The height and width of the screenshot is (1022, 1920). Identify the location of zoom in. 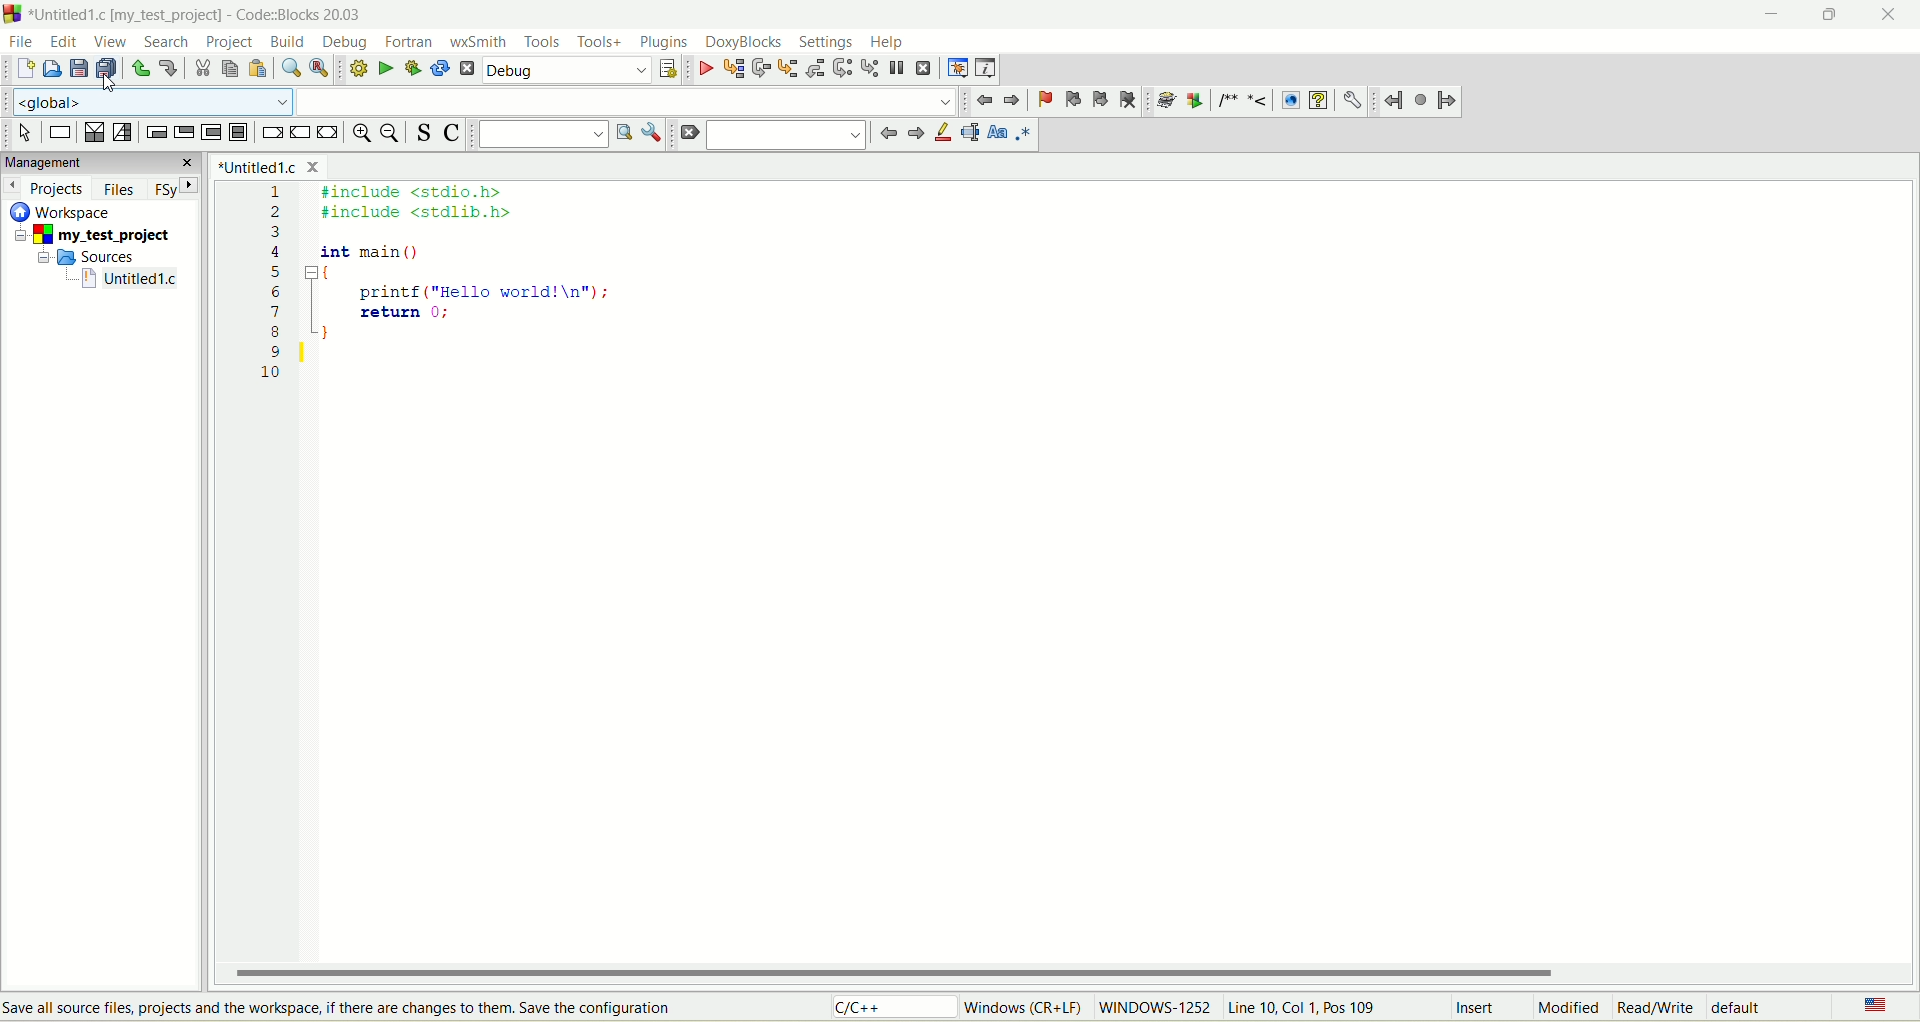
(360, 136).